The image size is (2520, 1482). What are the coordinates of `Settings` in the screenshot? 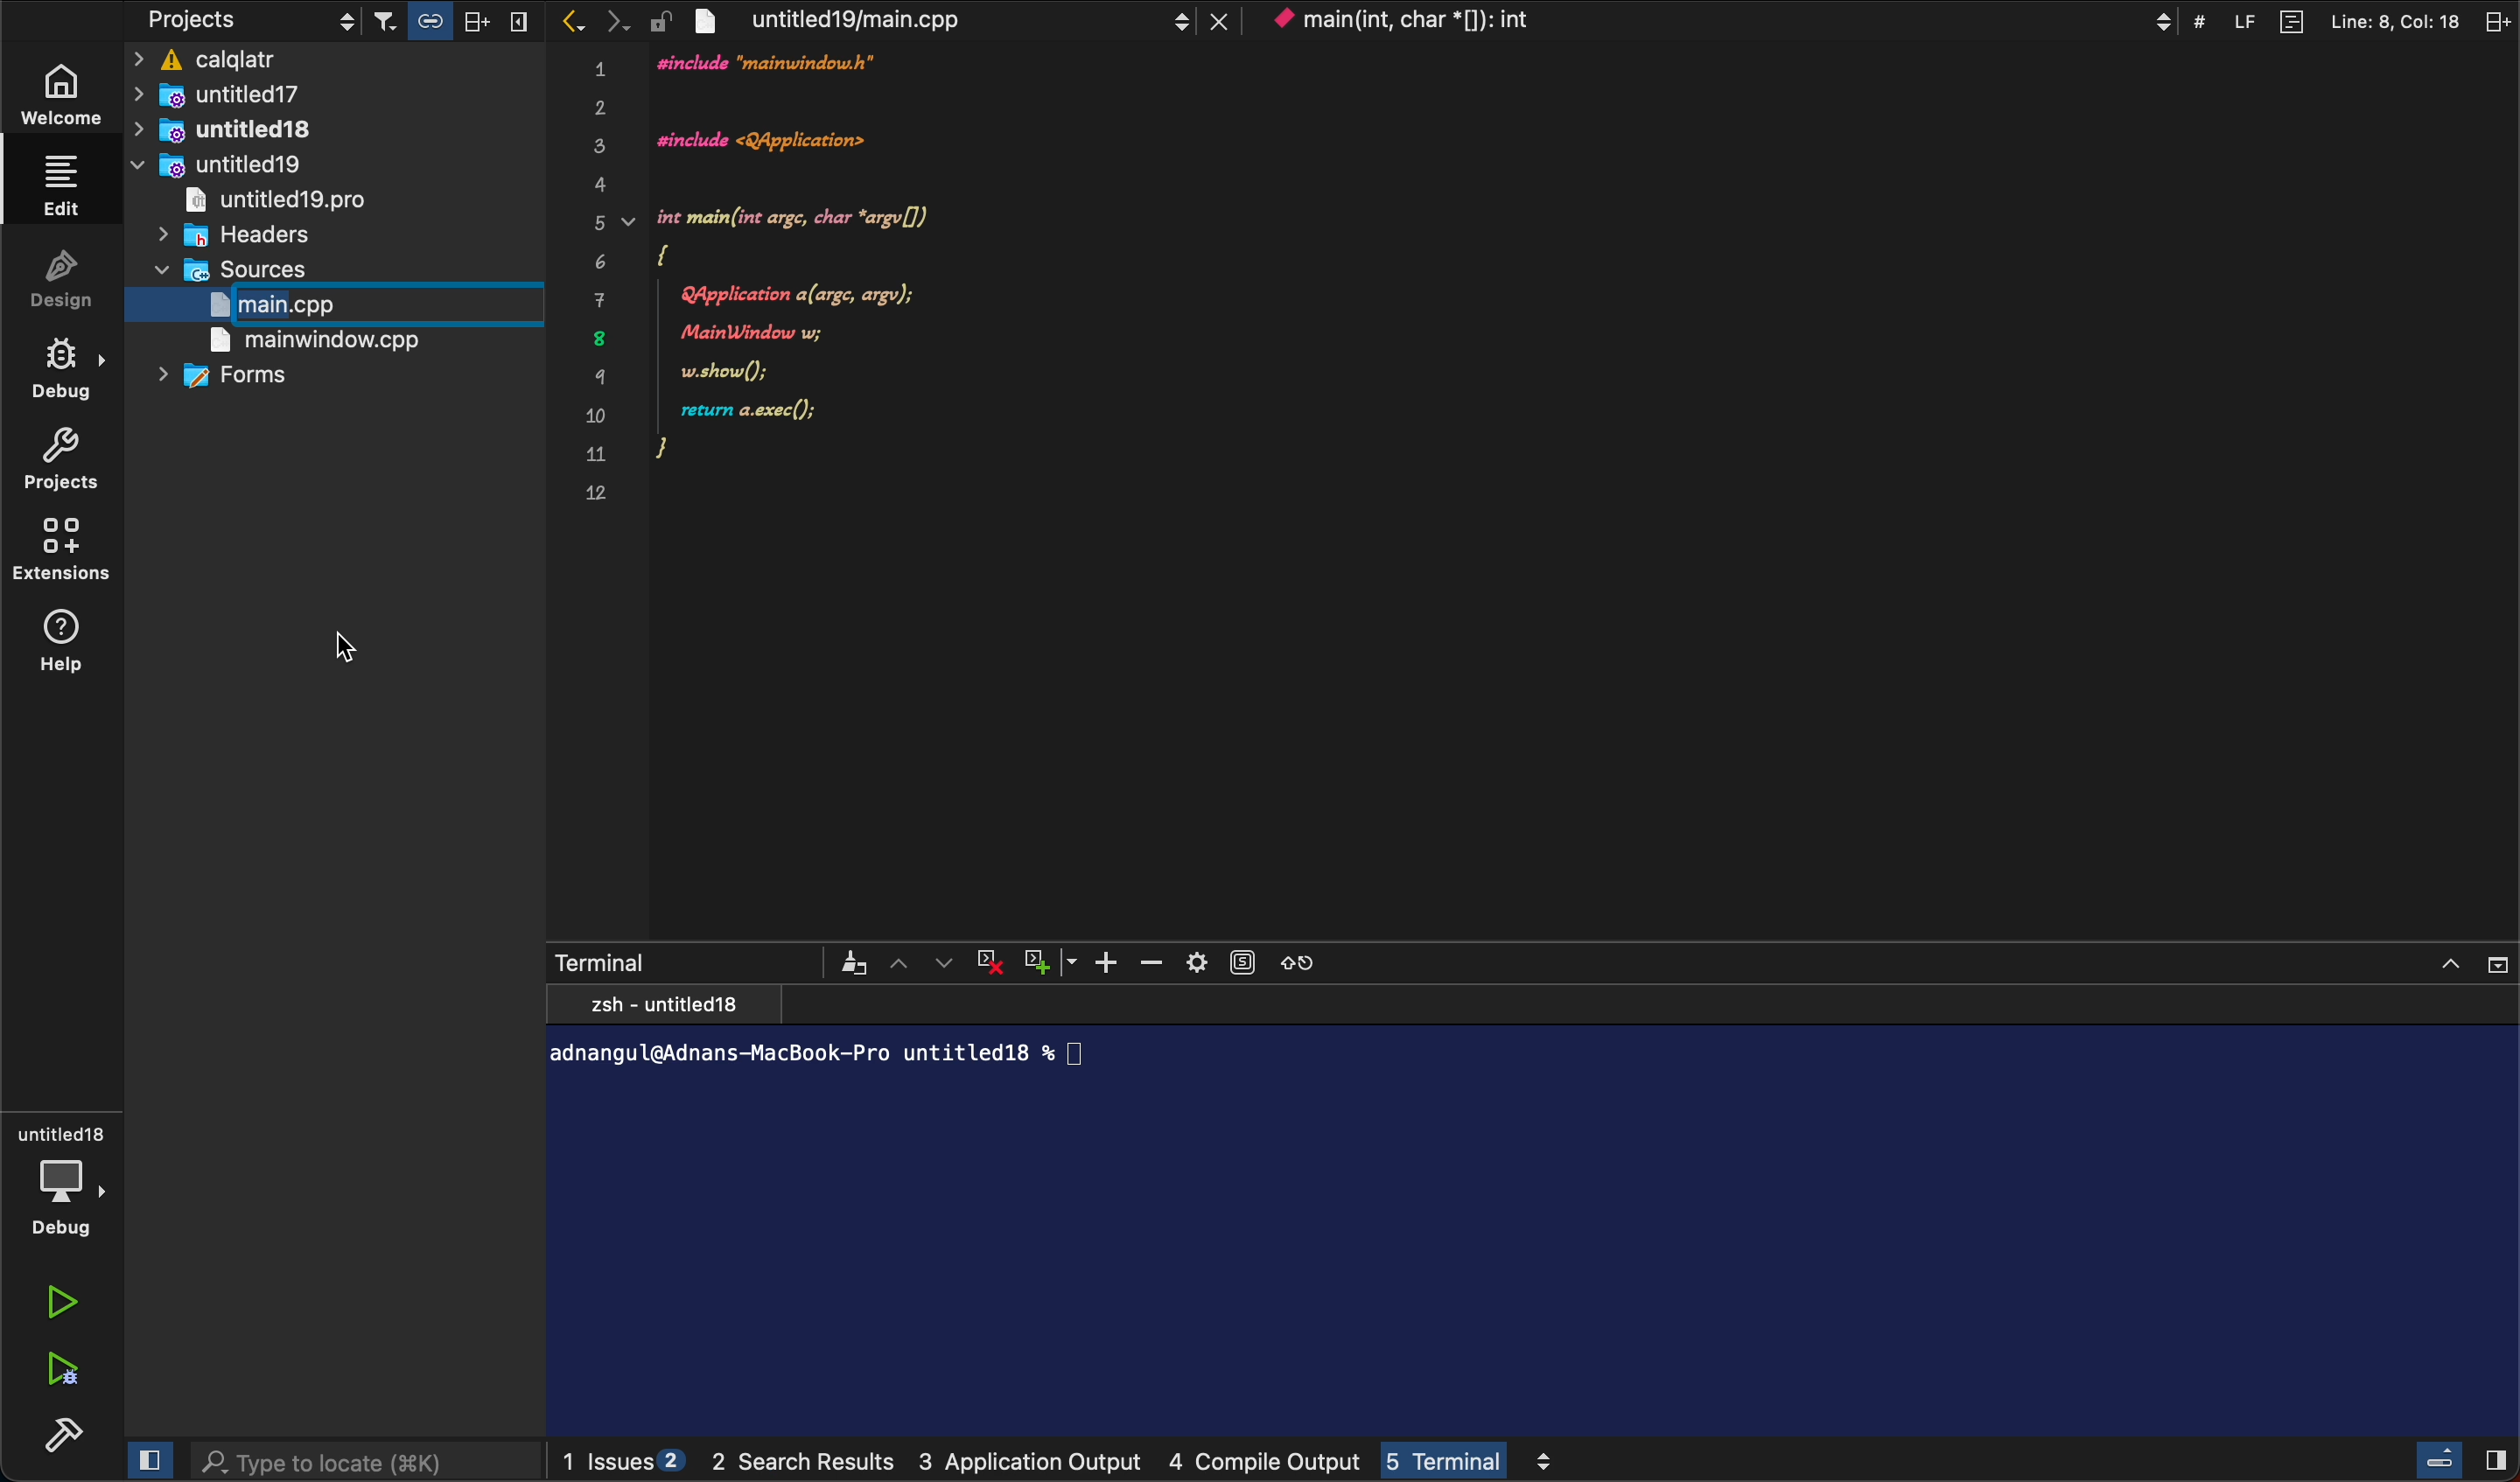 It's located at (1196, 960).